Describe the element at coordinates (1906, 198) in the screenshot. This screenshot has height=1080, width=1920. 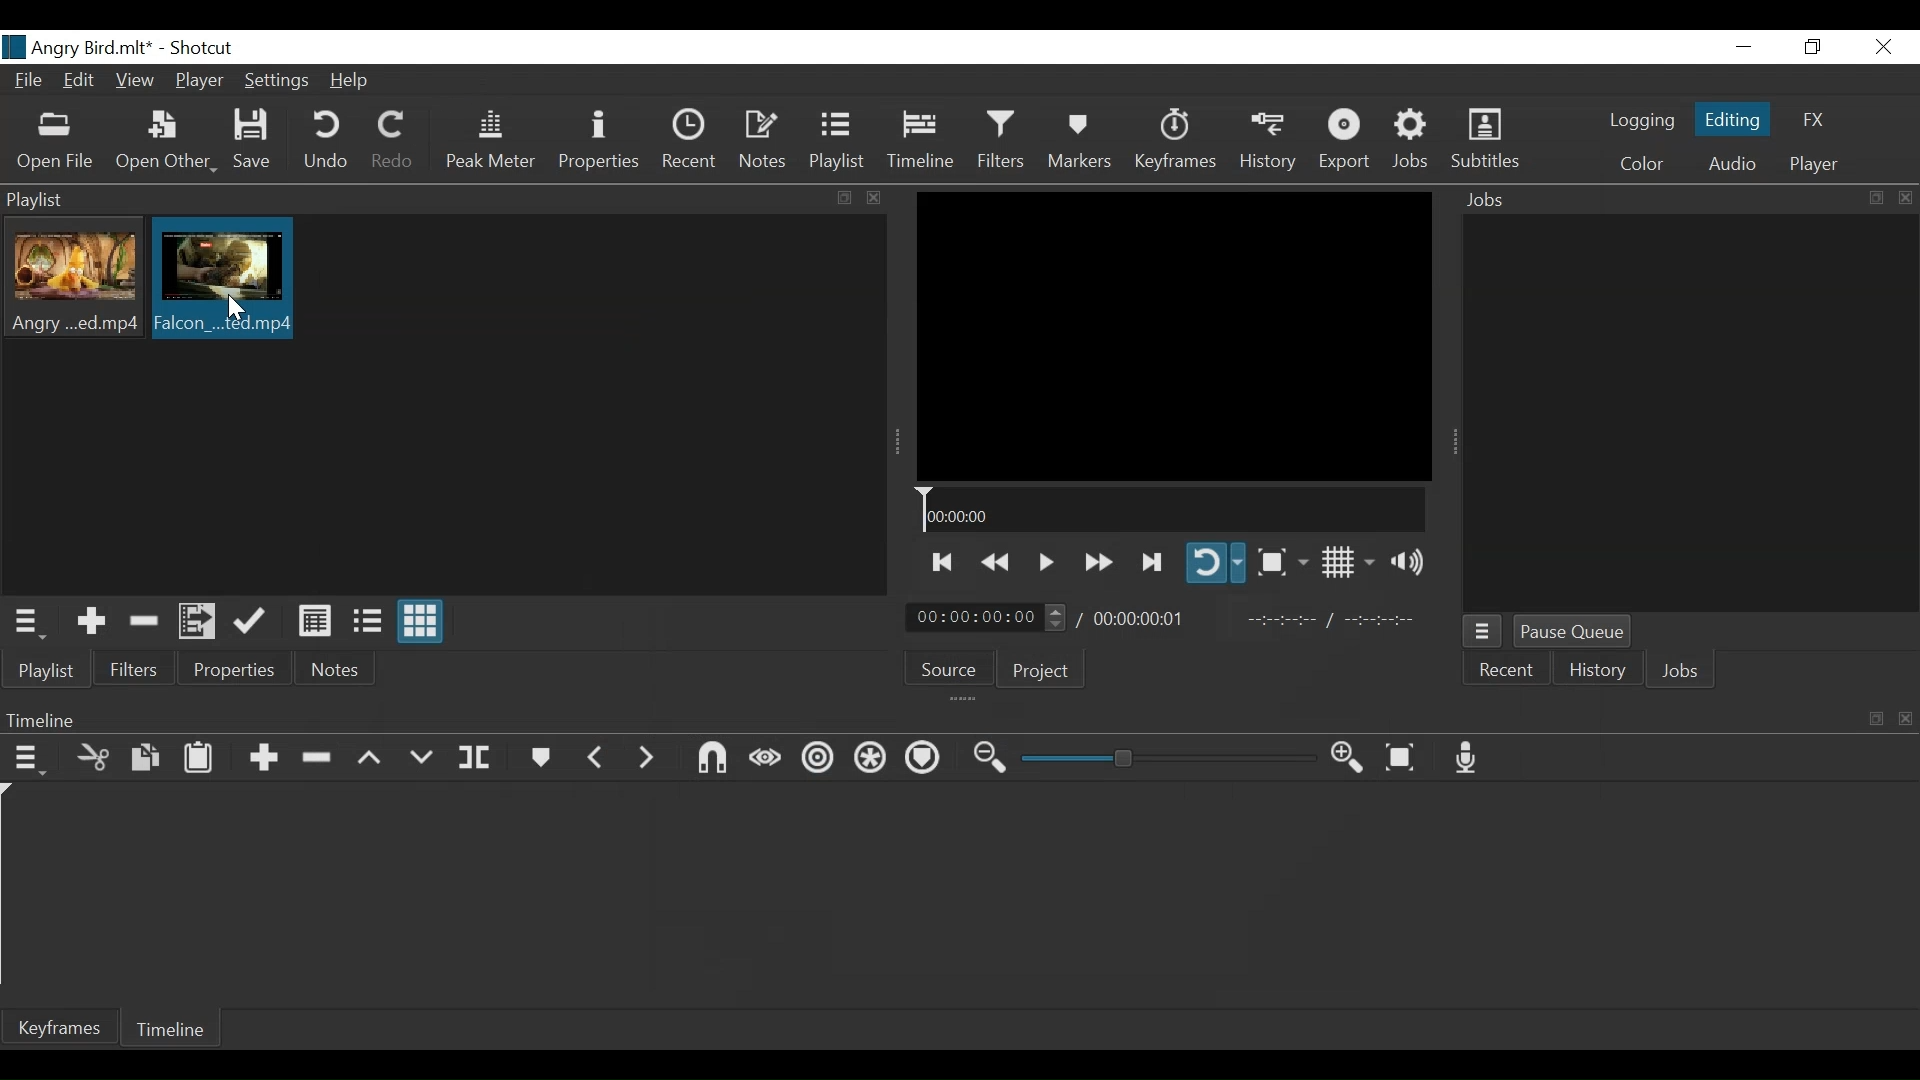
I see `close` at that location.